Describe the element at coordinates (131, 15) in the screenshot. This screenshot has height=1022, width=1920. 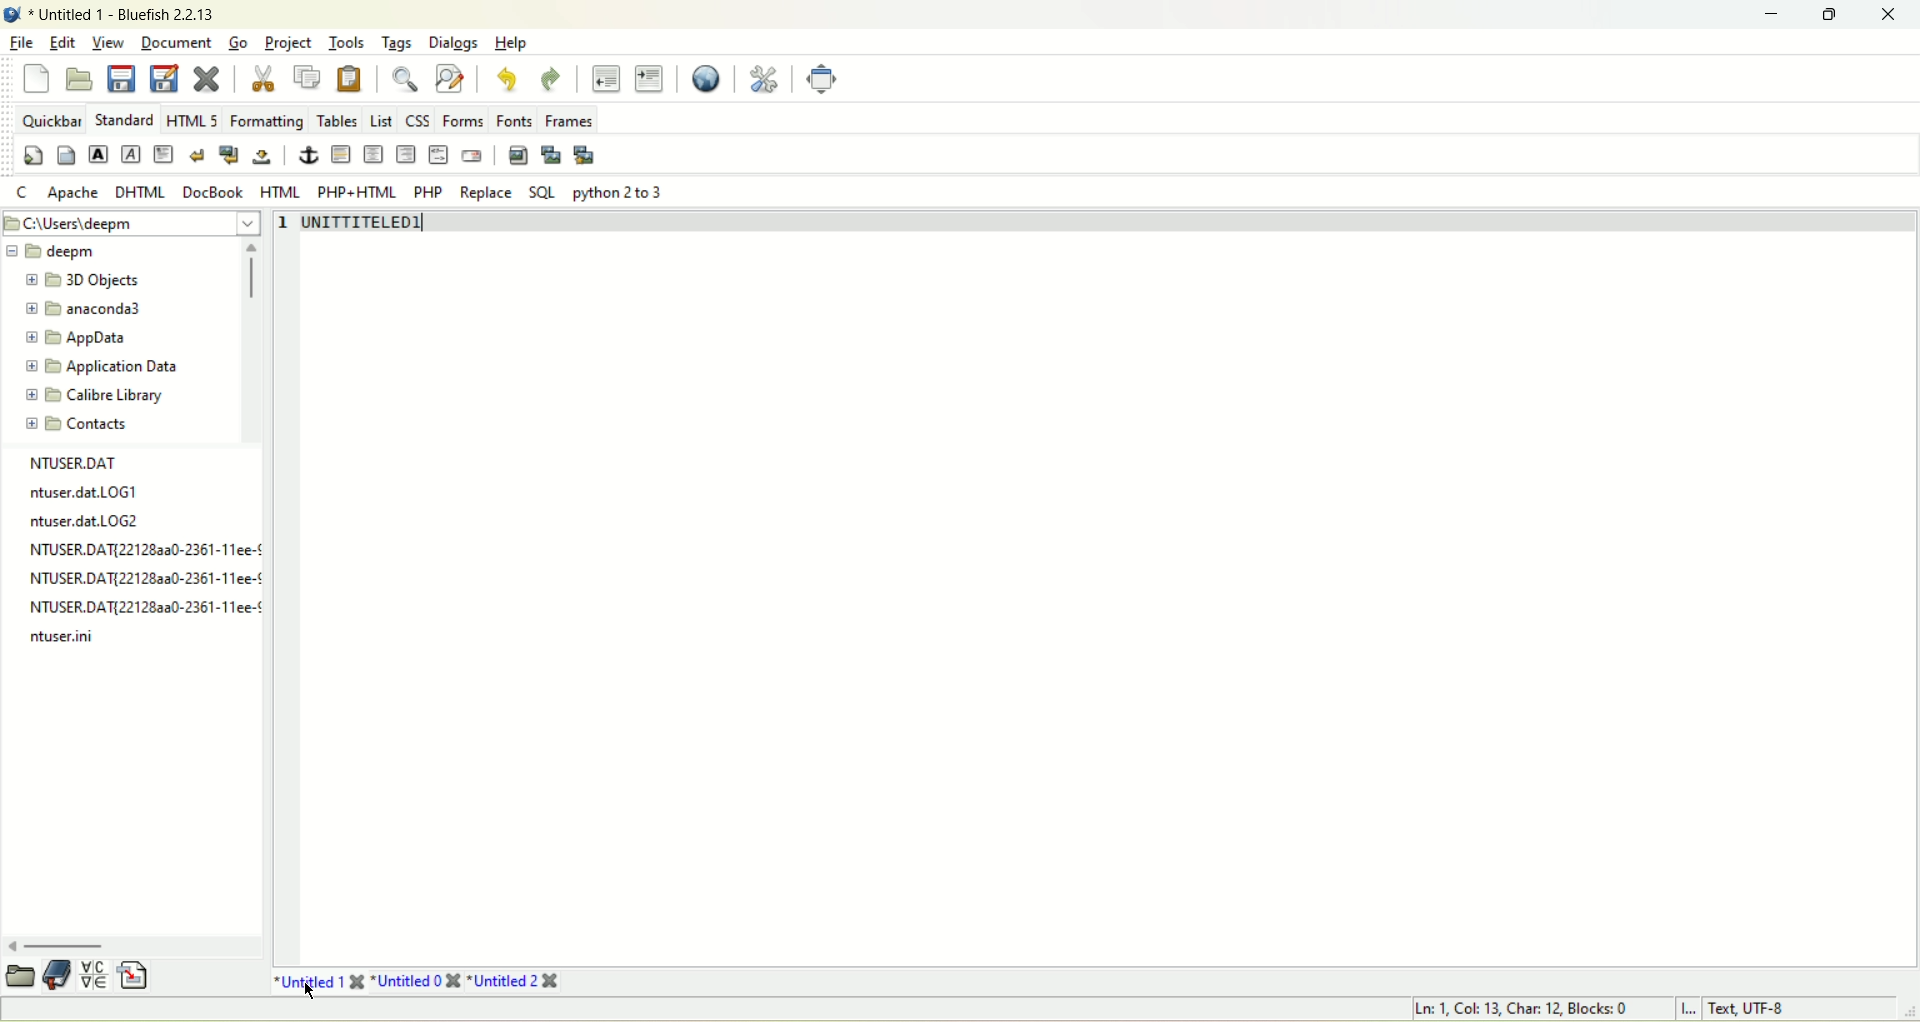
I see `title ` at that location.